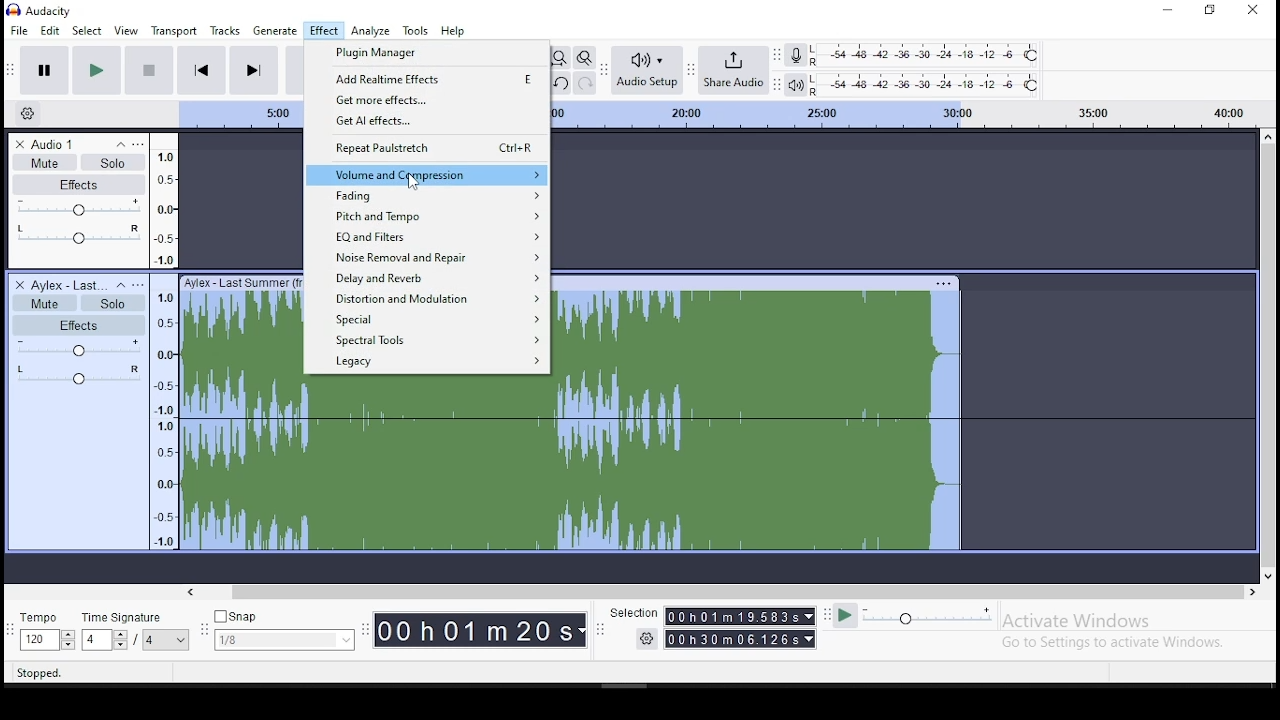  I want to click on special, so click(434, 318).